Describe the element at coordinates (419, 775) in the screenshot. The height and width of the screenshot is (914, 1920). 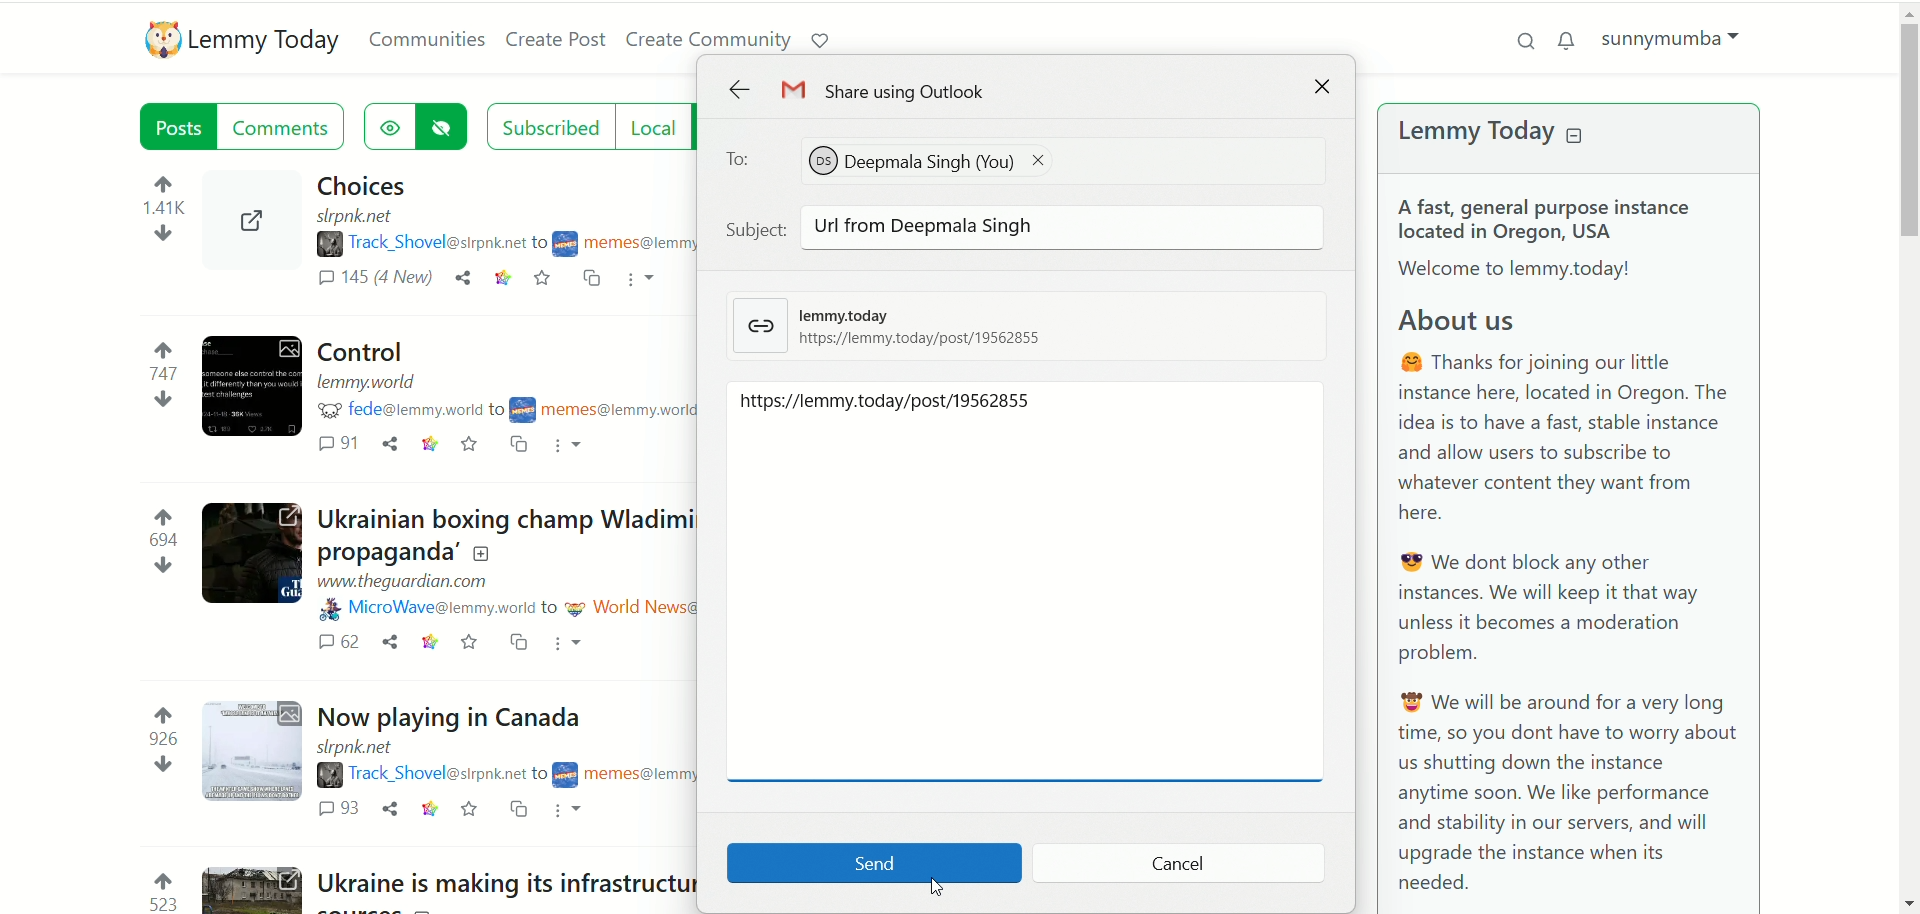
I see `username` at that location.